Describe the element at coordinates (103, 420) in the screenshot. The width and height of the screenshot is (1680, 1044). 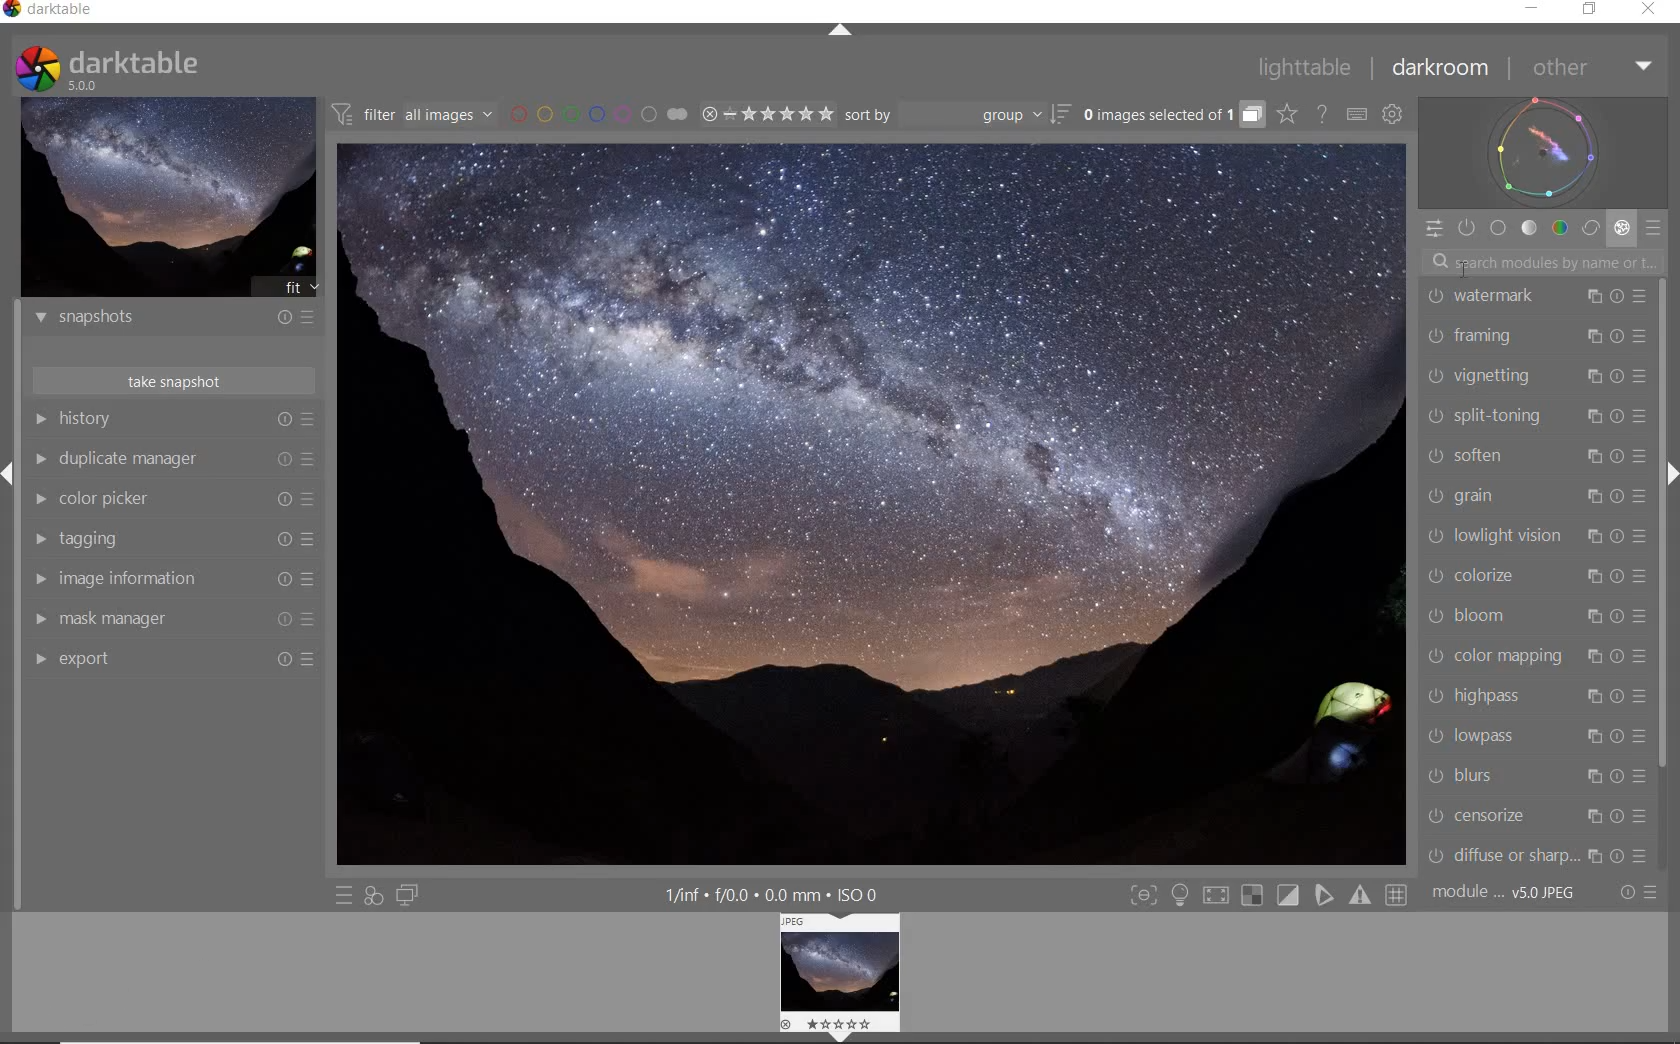
I see `History` at that location.